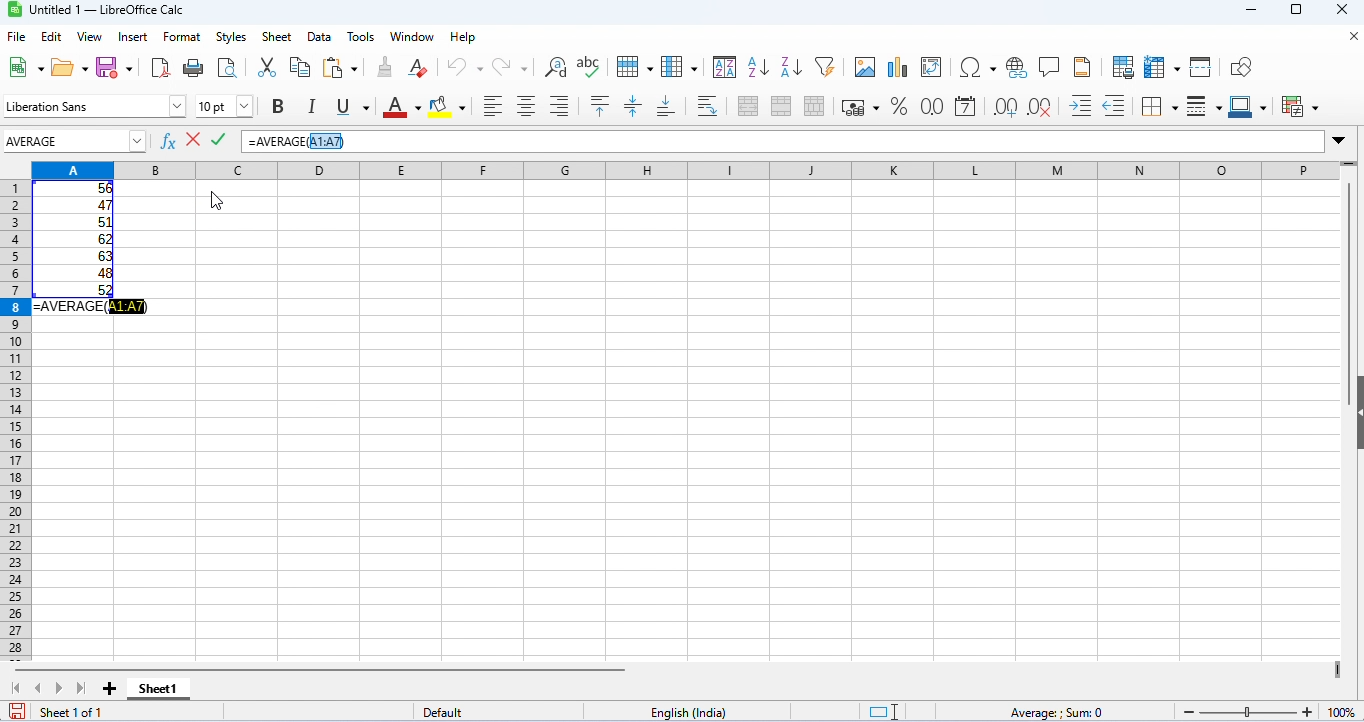 The image size is (1364, 722). Describe the element at coordinates (192, 67) in the screenshot. I see `print` at that location.